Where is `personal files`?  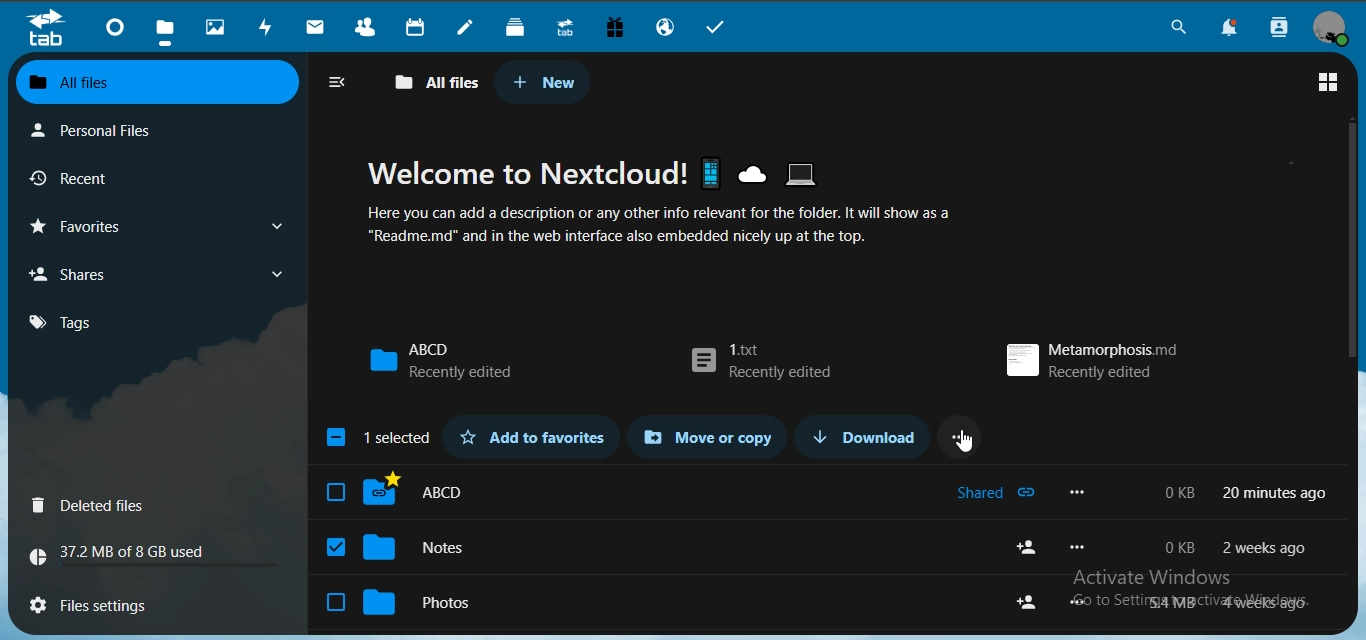 personal files is located at coordinates (130, 128).